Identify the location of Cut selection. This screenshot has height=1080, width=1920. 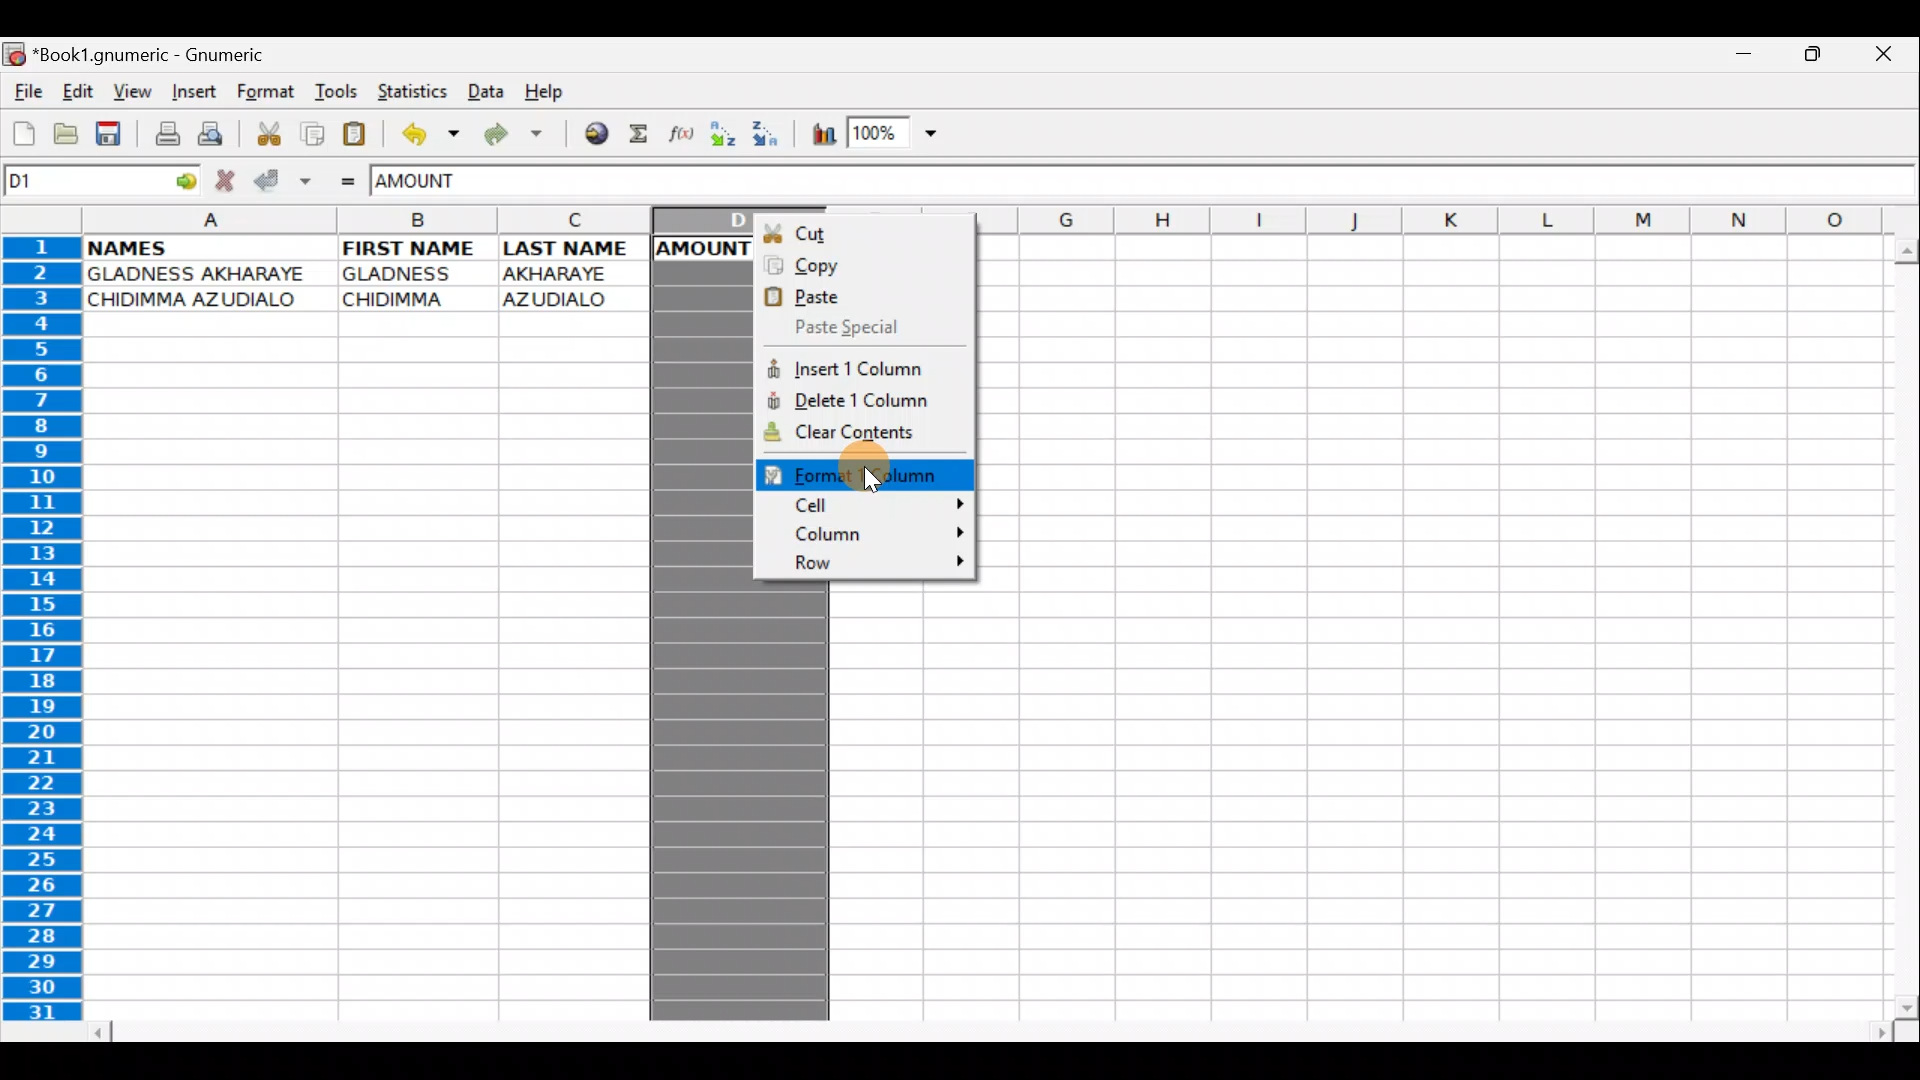
(264, 133).